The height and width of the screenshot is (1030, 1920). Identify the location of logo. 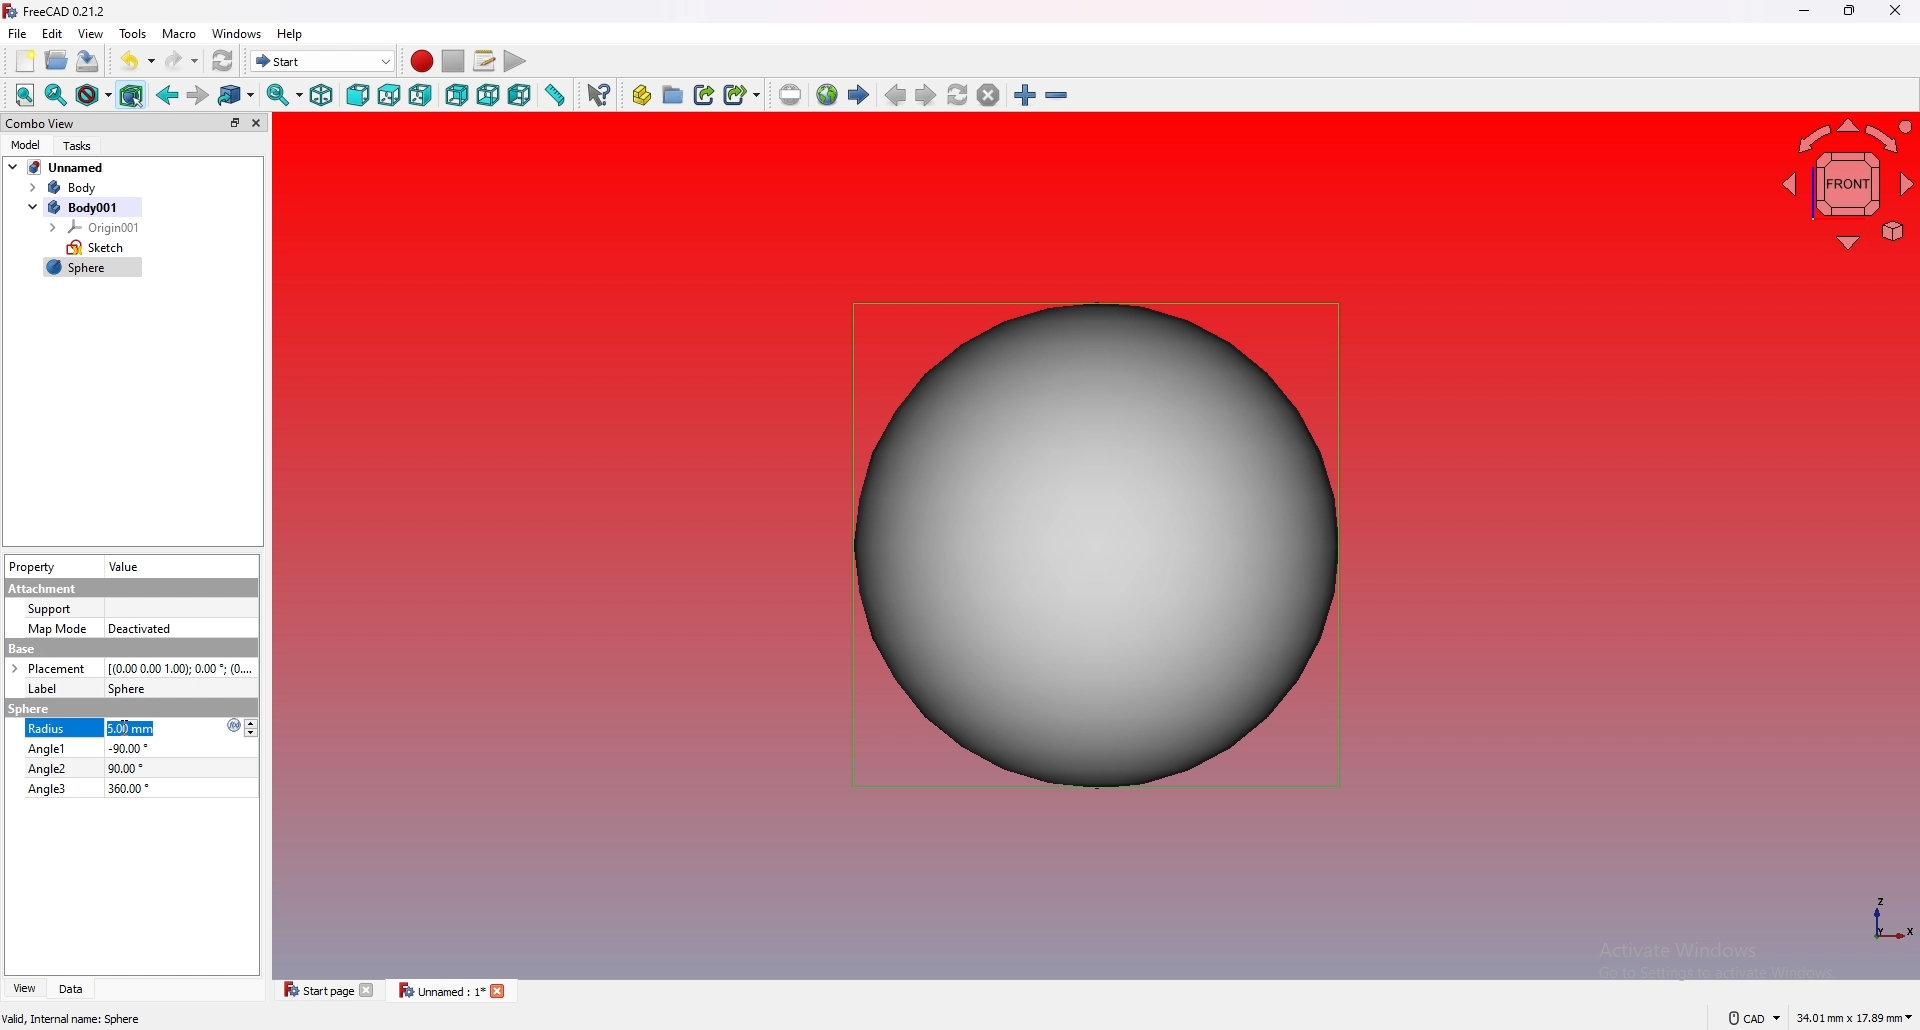
(229, 726).